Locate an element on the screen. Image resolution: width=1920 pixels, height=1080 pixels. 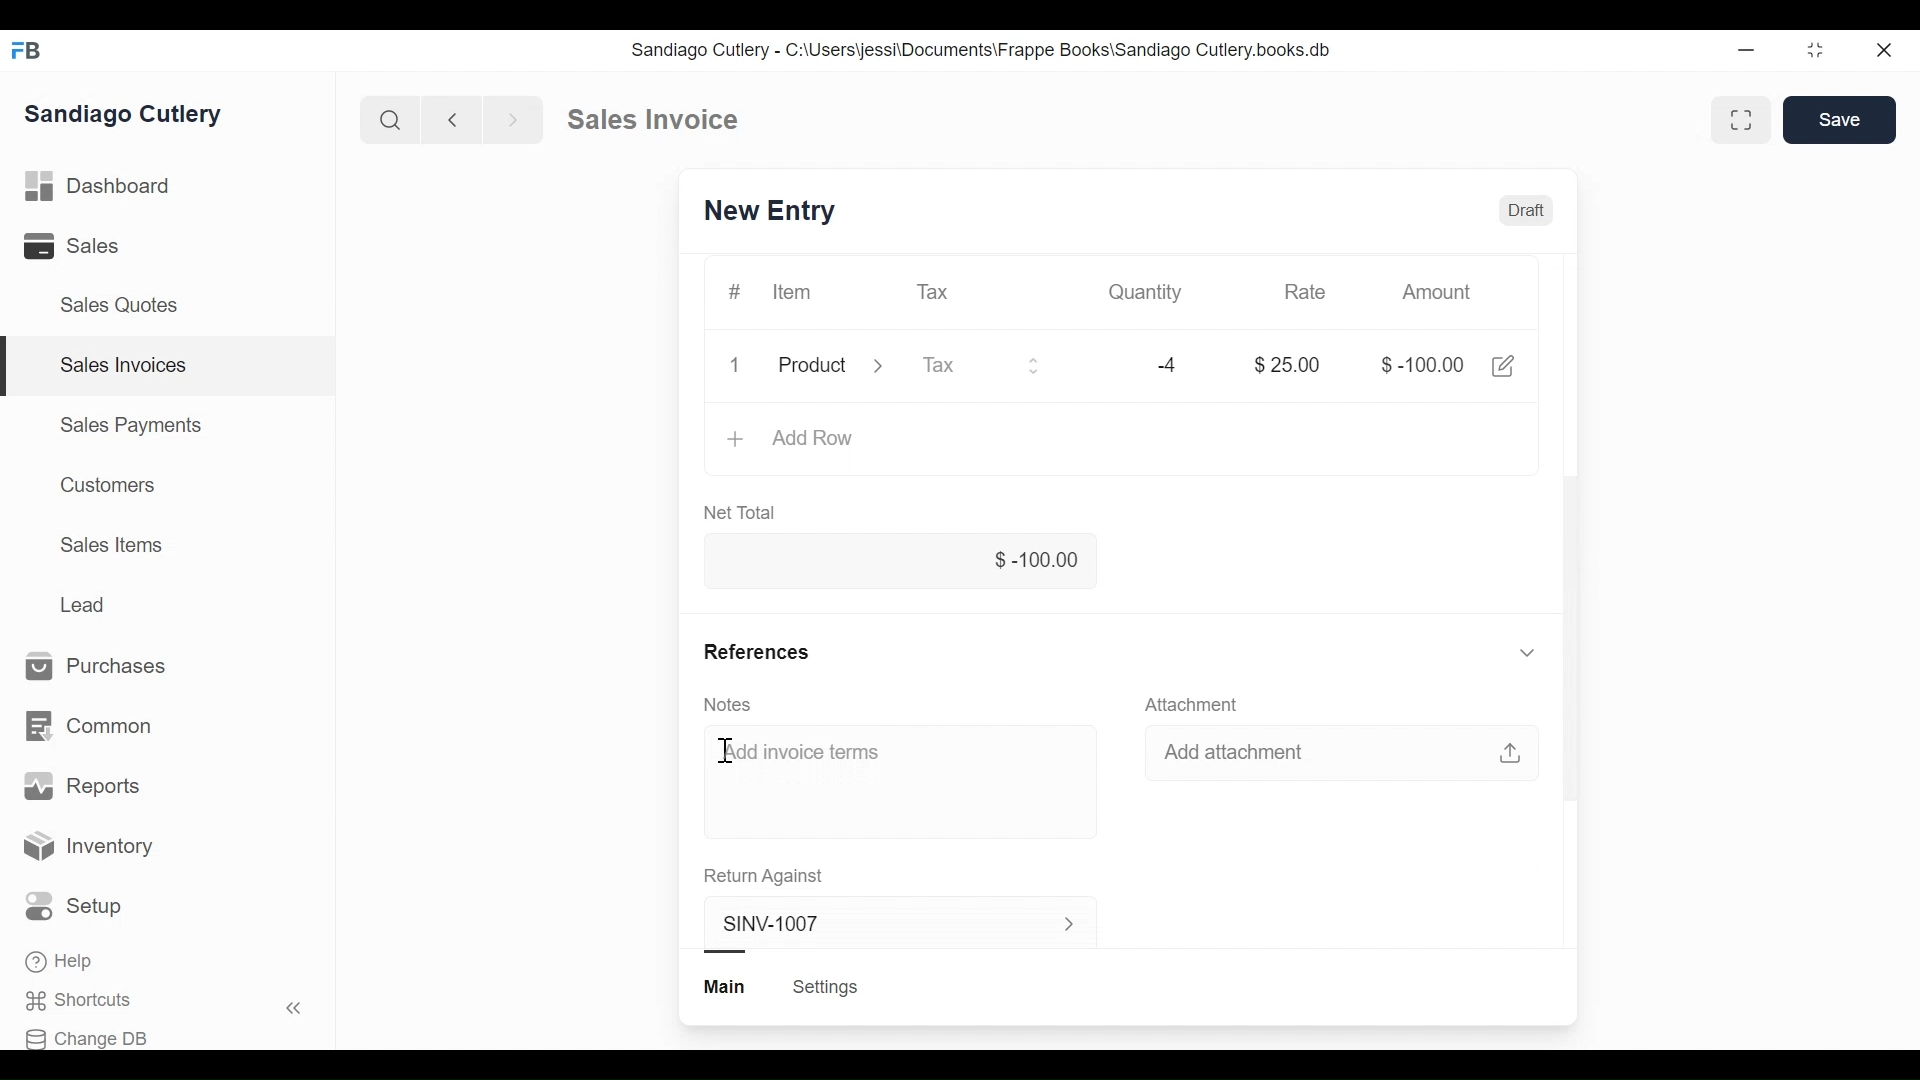
1 is located at coordinates (732, 363).